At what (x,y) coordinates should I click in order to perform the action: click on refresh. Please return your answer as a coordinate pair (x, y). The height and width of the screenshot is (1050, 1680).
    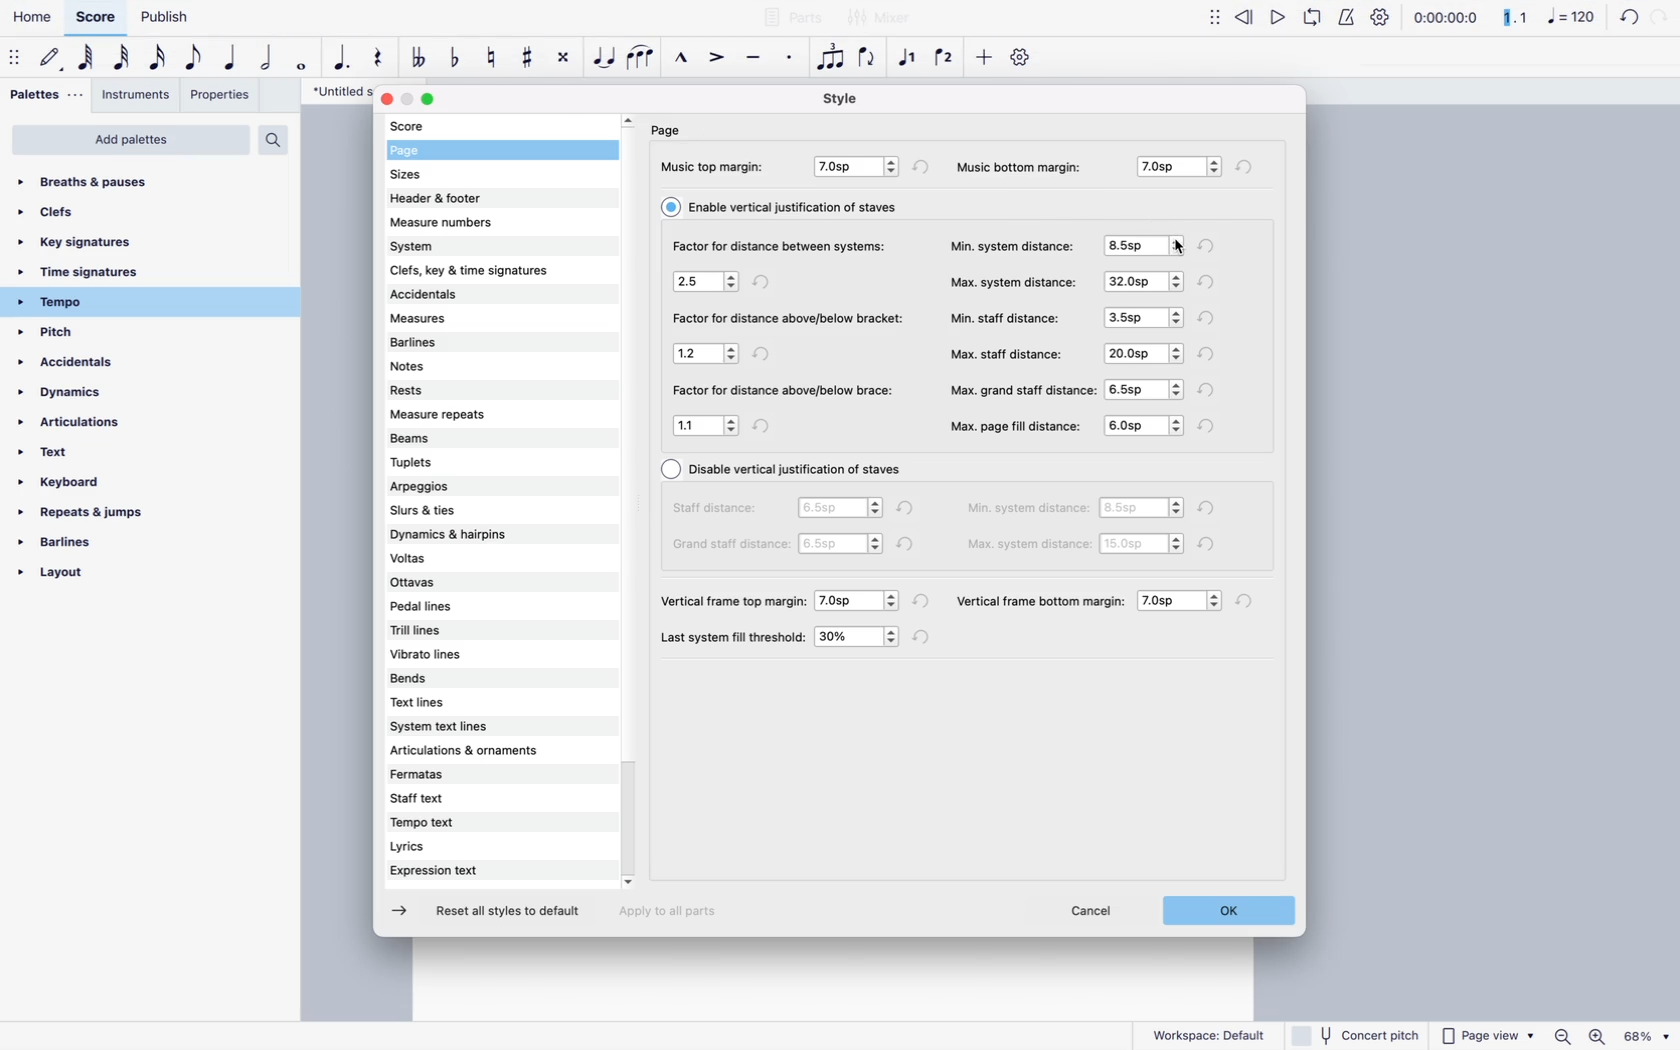
    Looking at the image, I should click on (769, 425).